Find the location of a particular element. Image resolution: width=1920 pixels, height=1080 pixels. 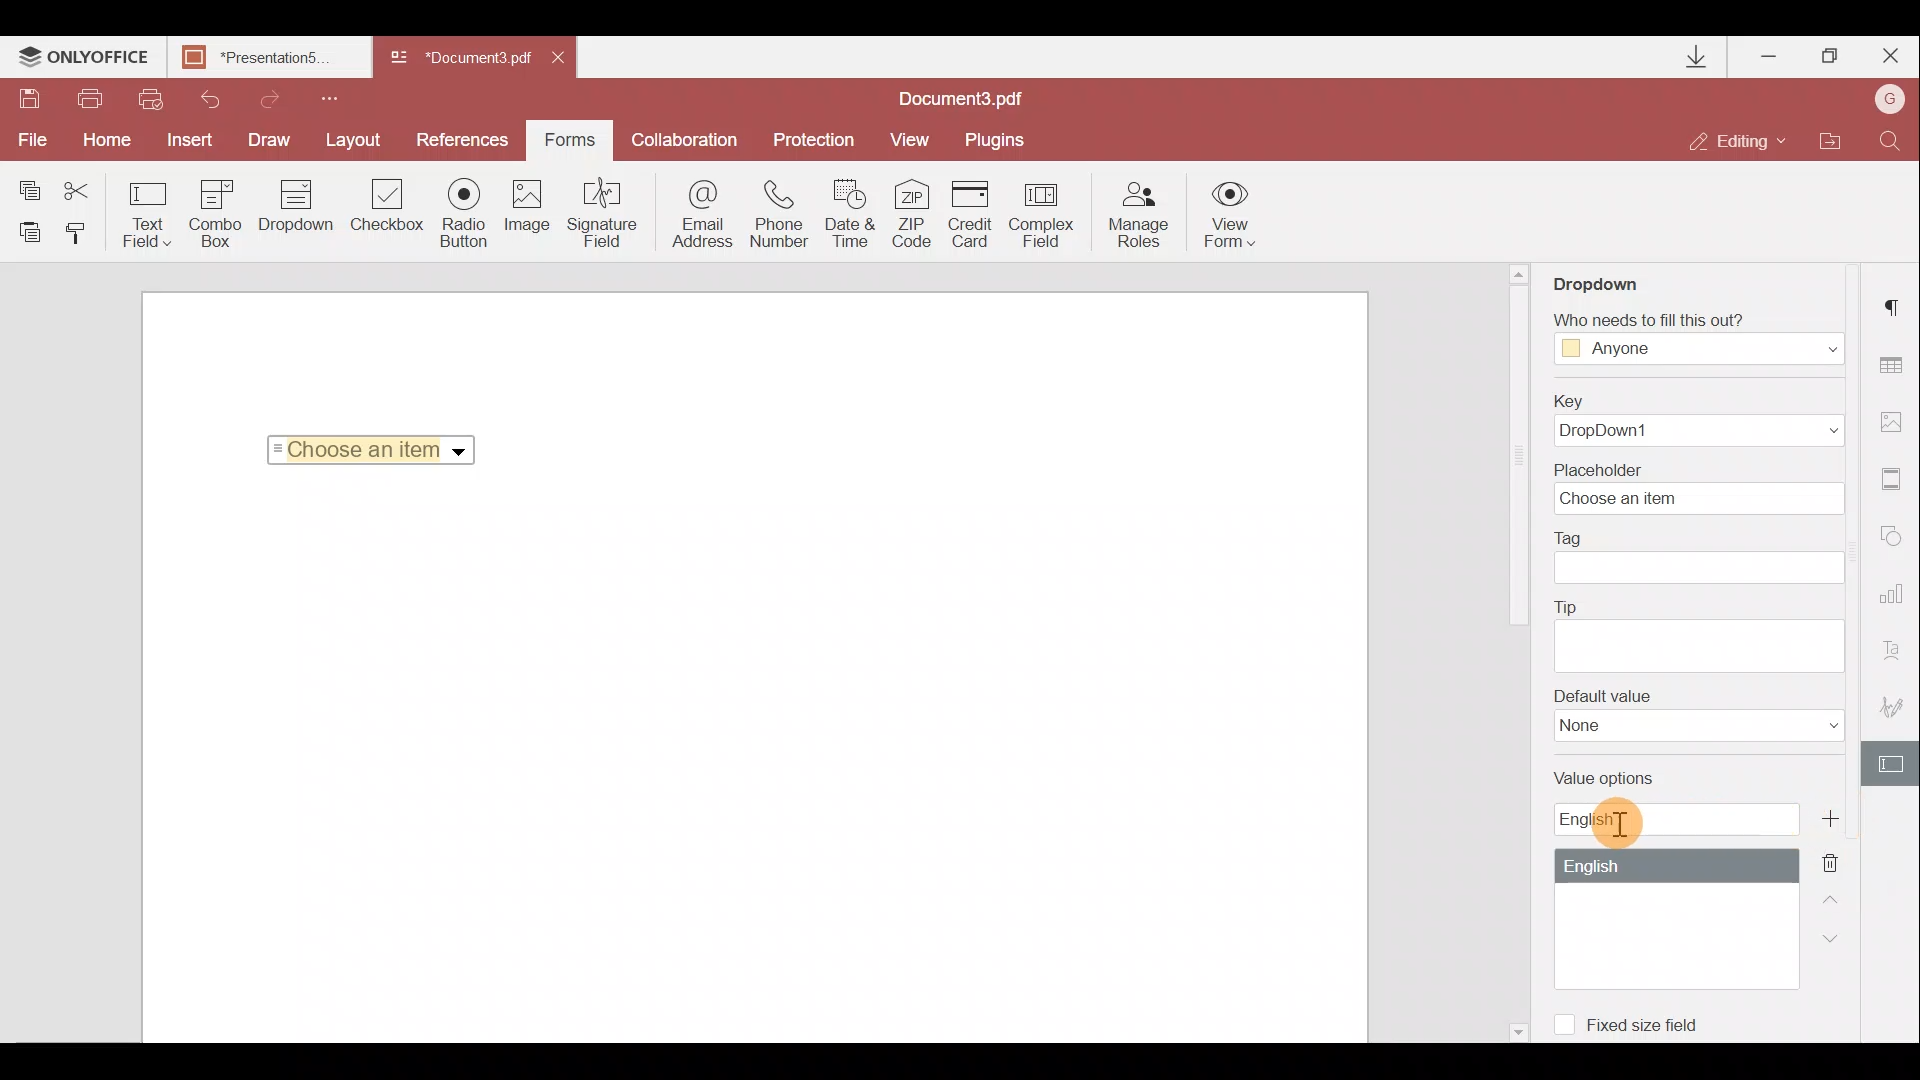

ONLYOFFICE is located at coordinates (84, 59).